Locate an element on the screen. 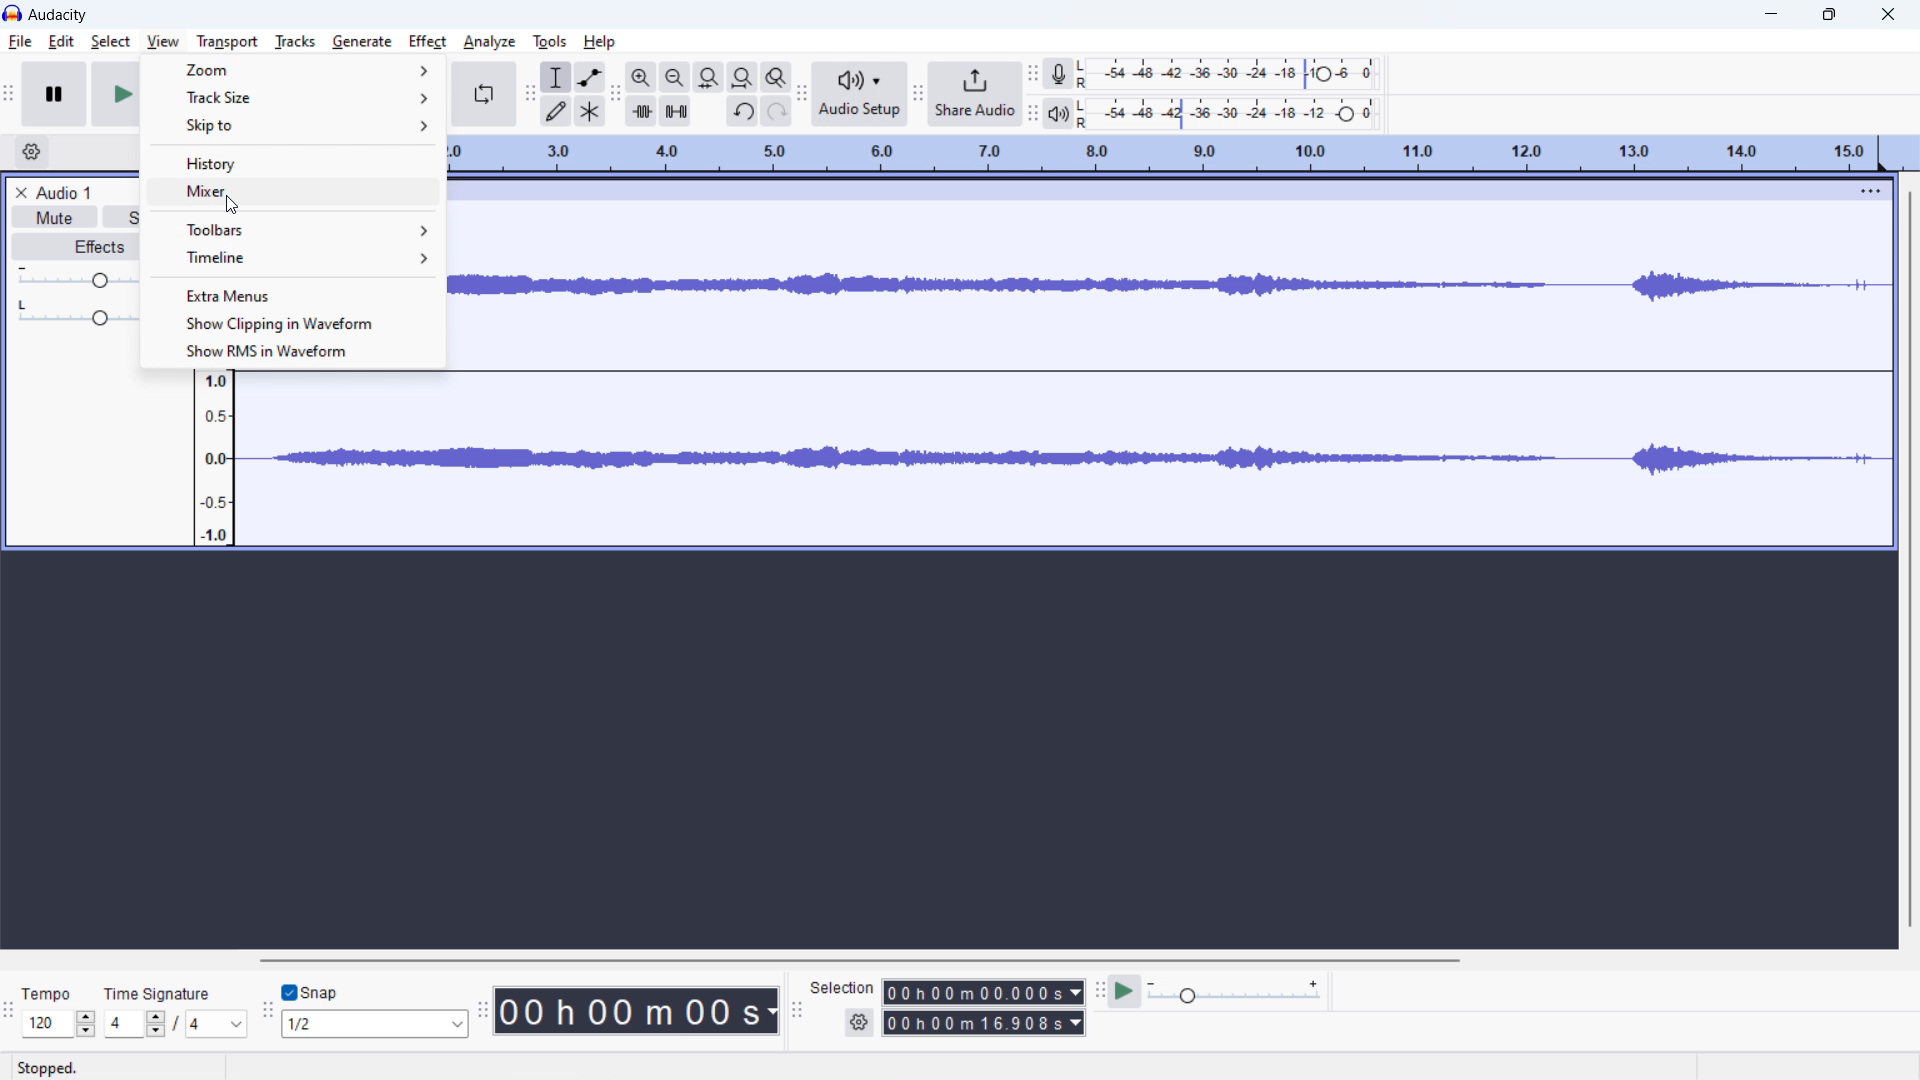 This screenshot has height=1080, width=1920. timeline settings is located at coordinates (31, 153).